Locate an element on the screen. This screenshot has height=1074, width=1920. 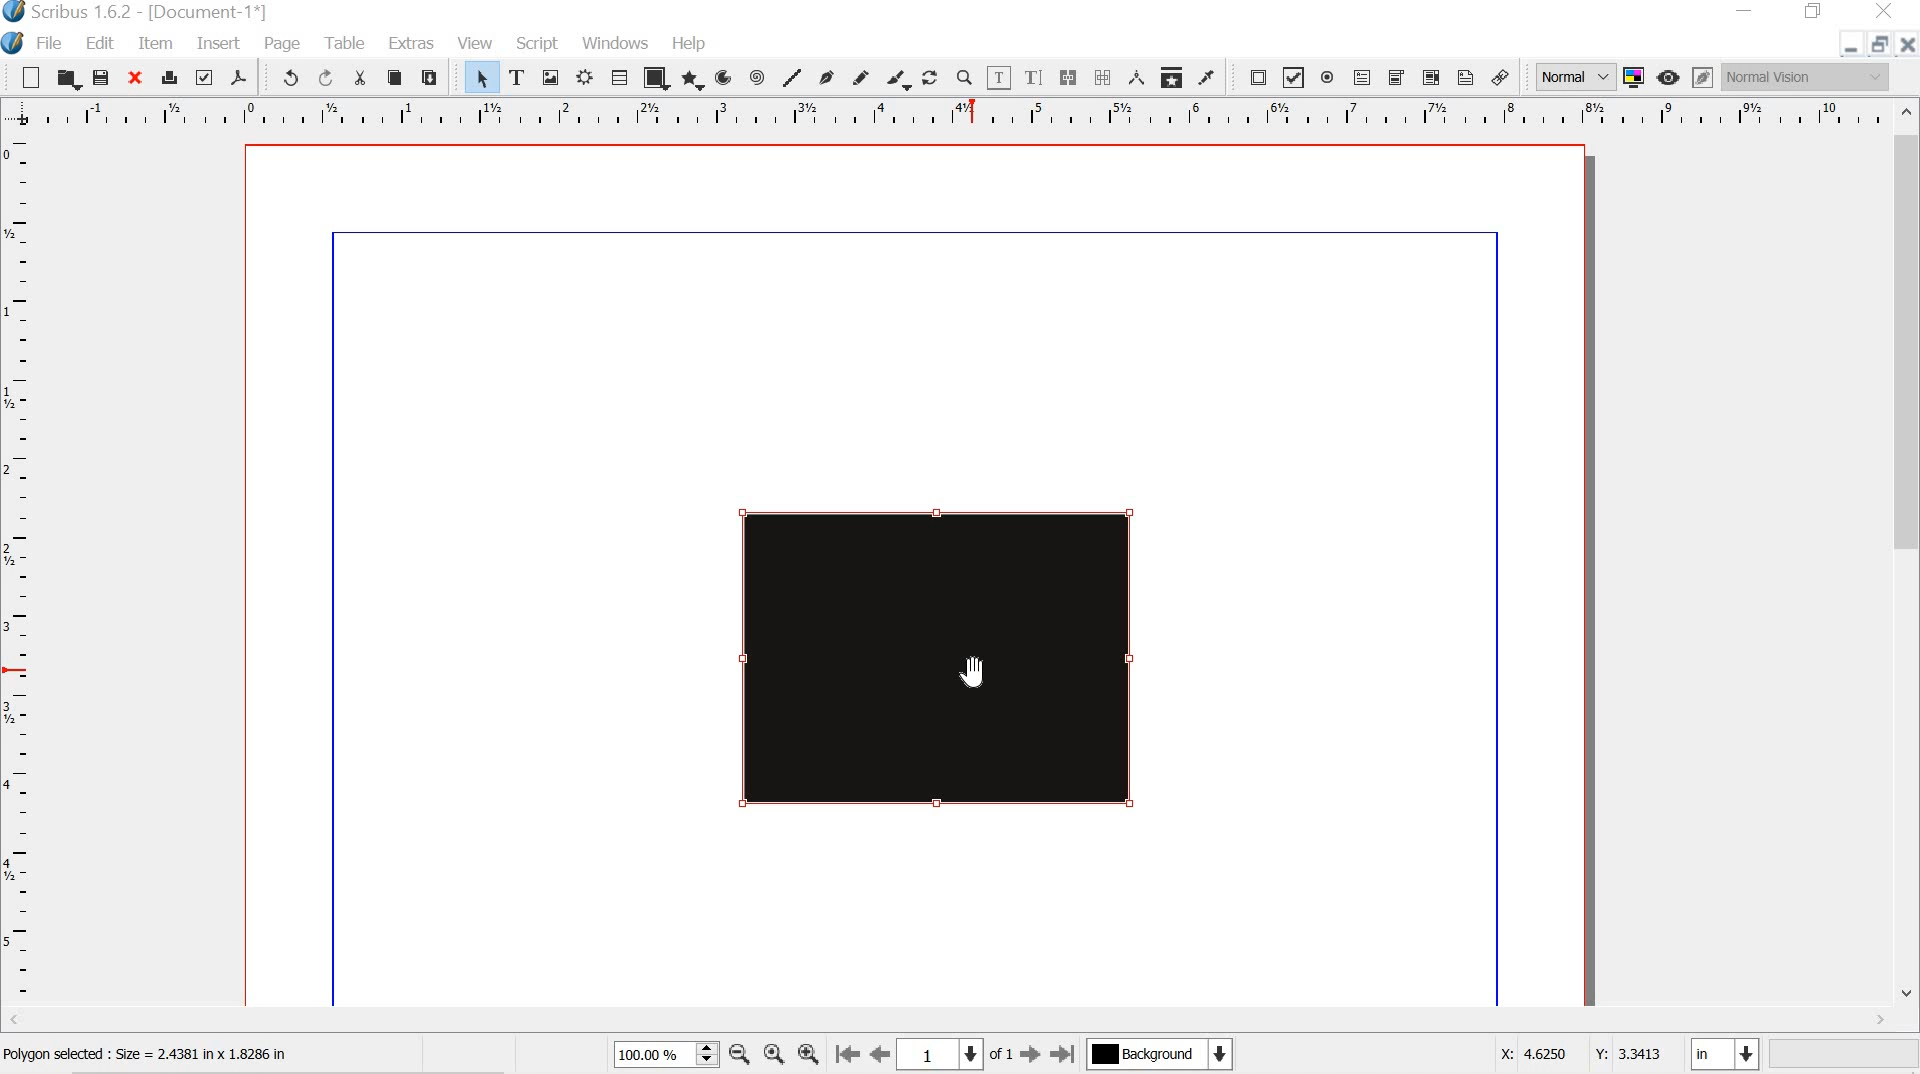
file is located at coordinates (55, 43).